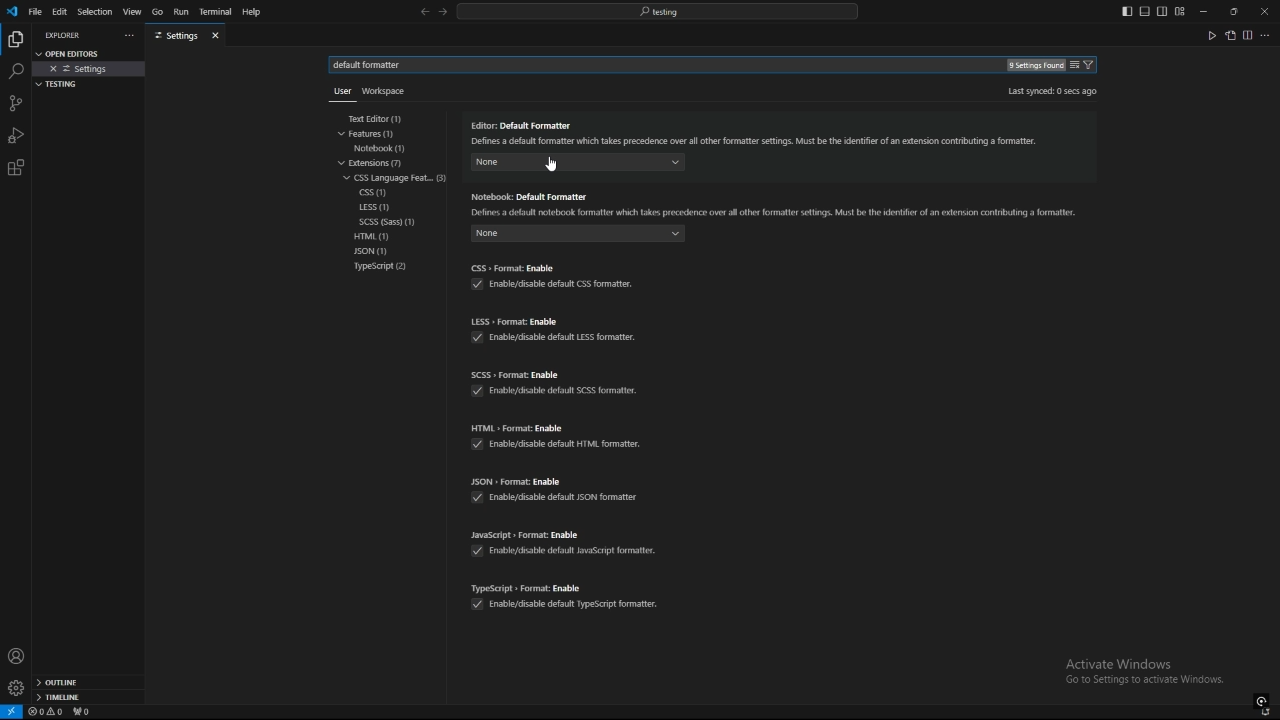 The image size is (1280, 720). I want to click on enable /disable default scss formatter, so click(563, 395).